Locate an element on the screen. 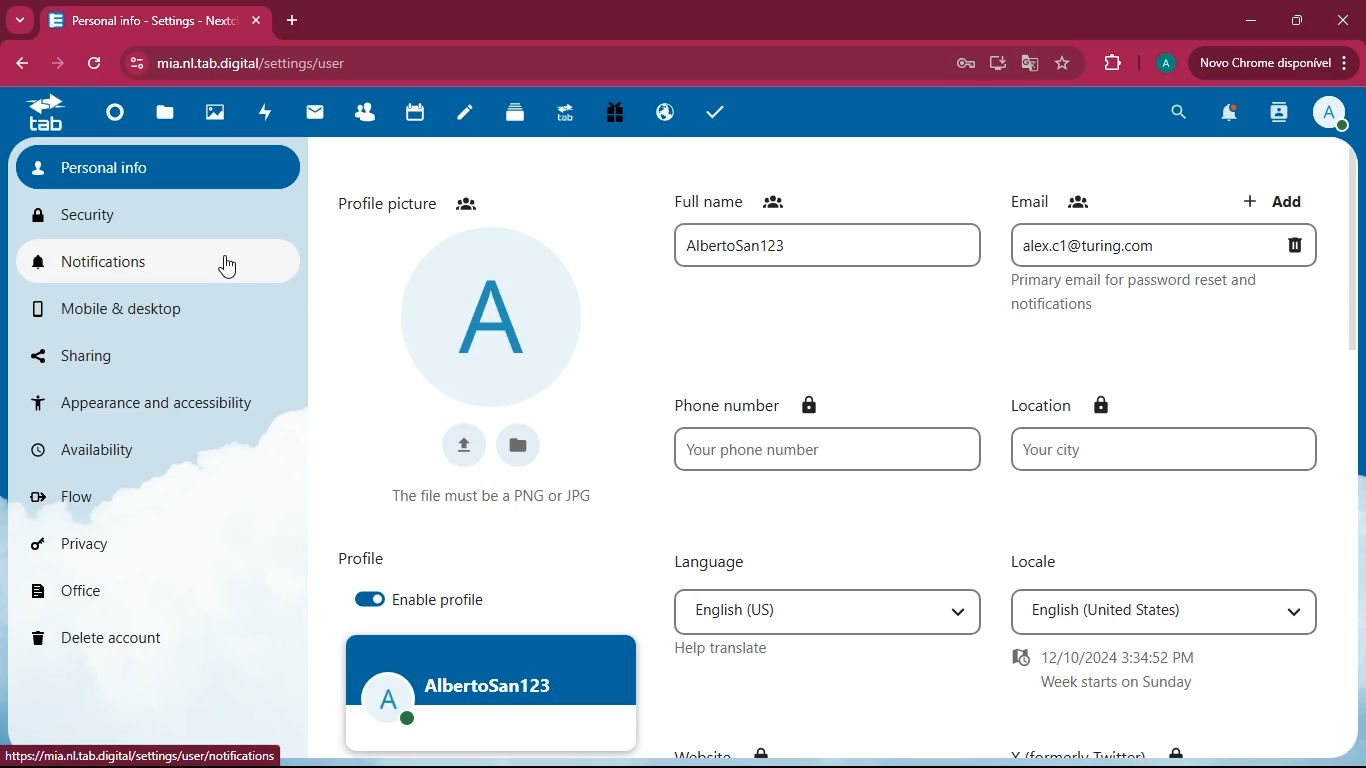 This screenshot has width=1366, height=768. add tab is located at coordinates (290, 22).